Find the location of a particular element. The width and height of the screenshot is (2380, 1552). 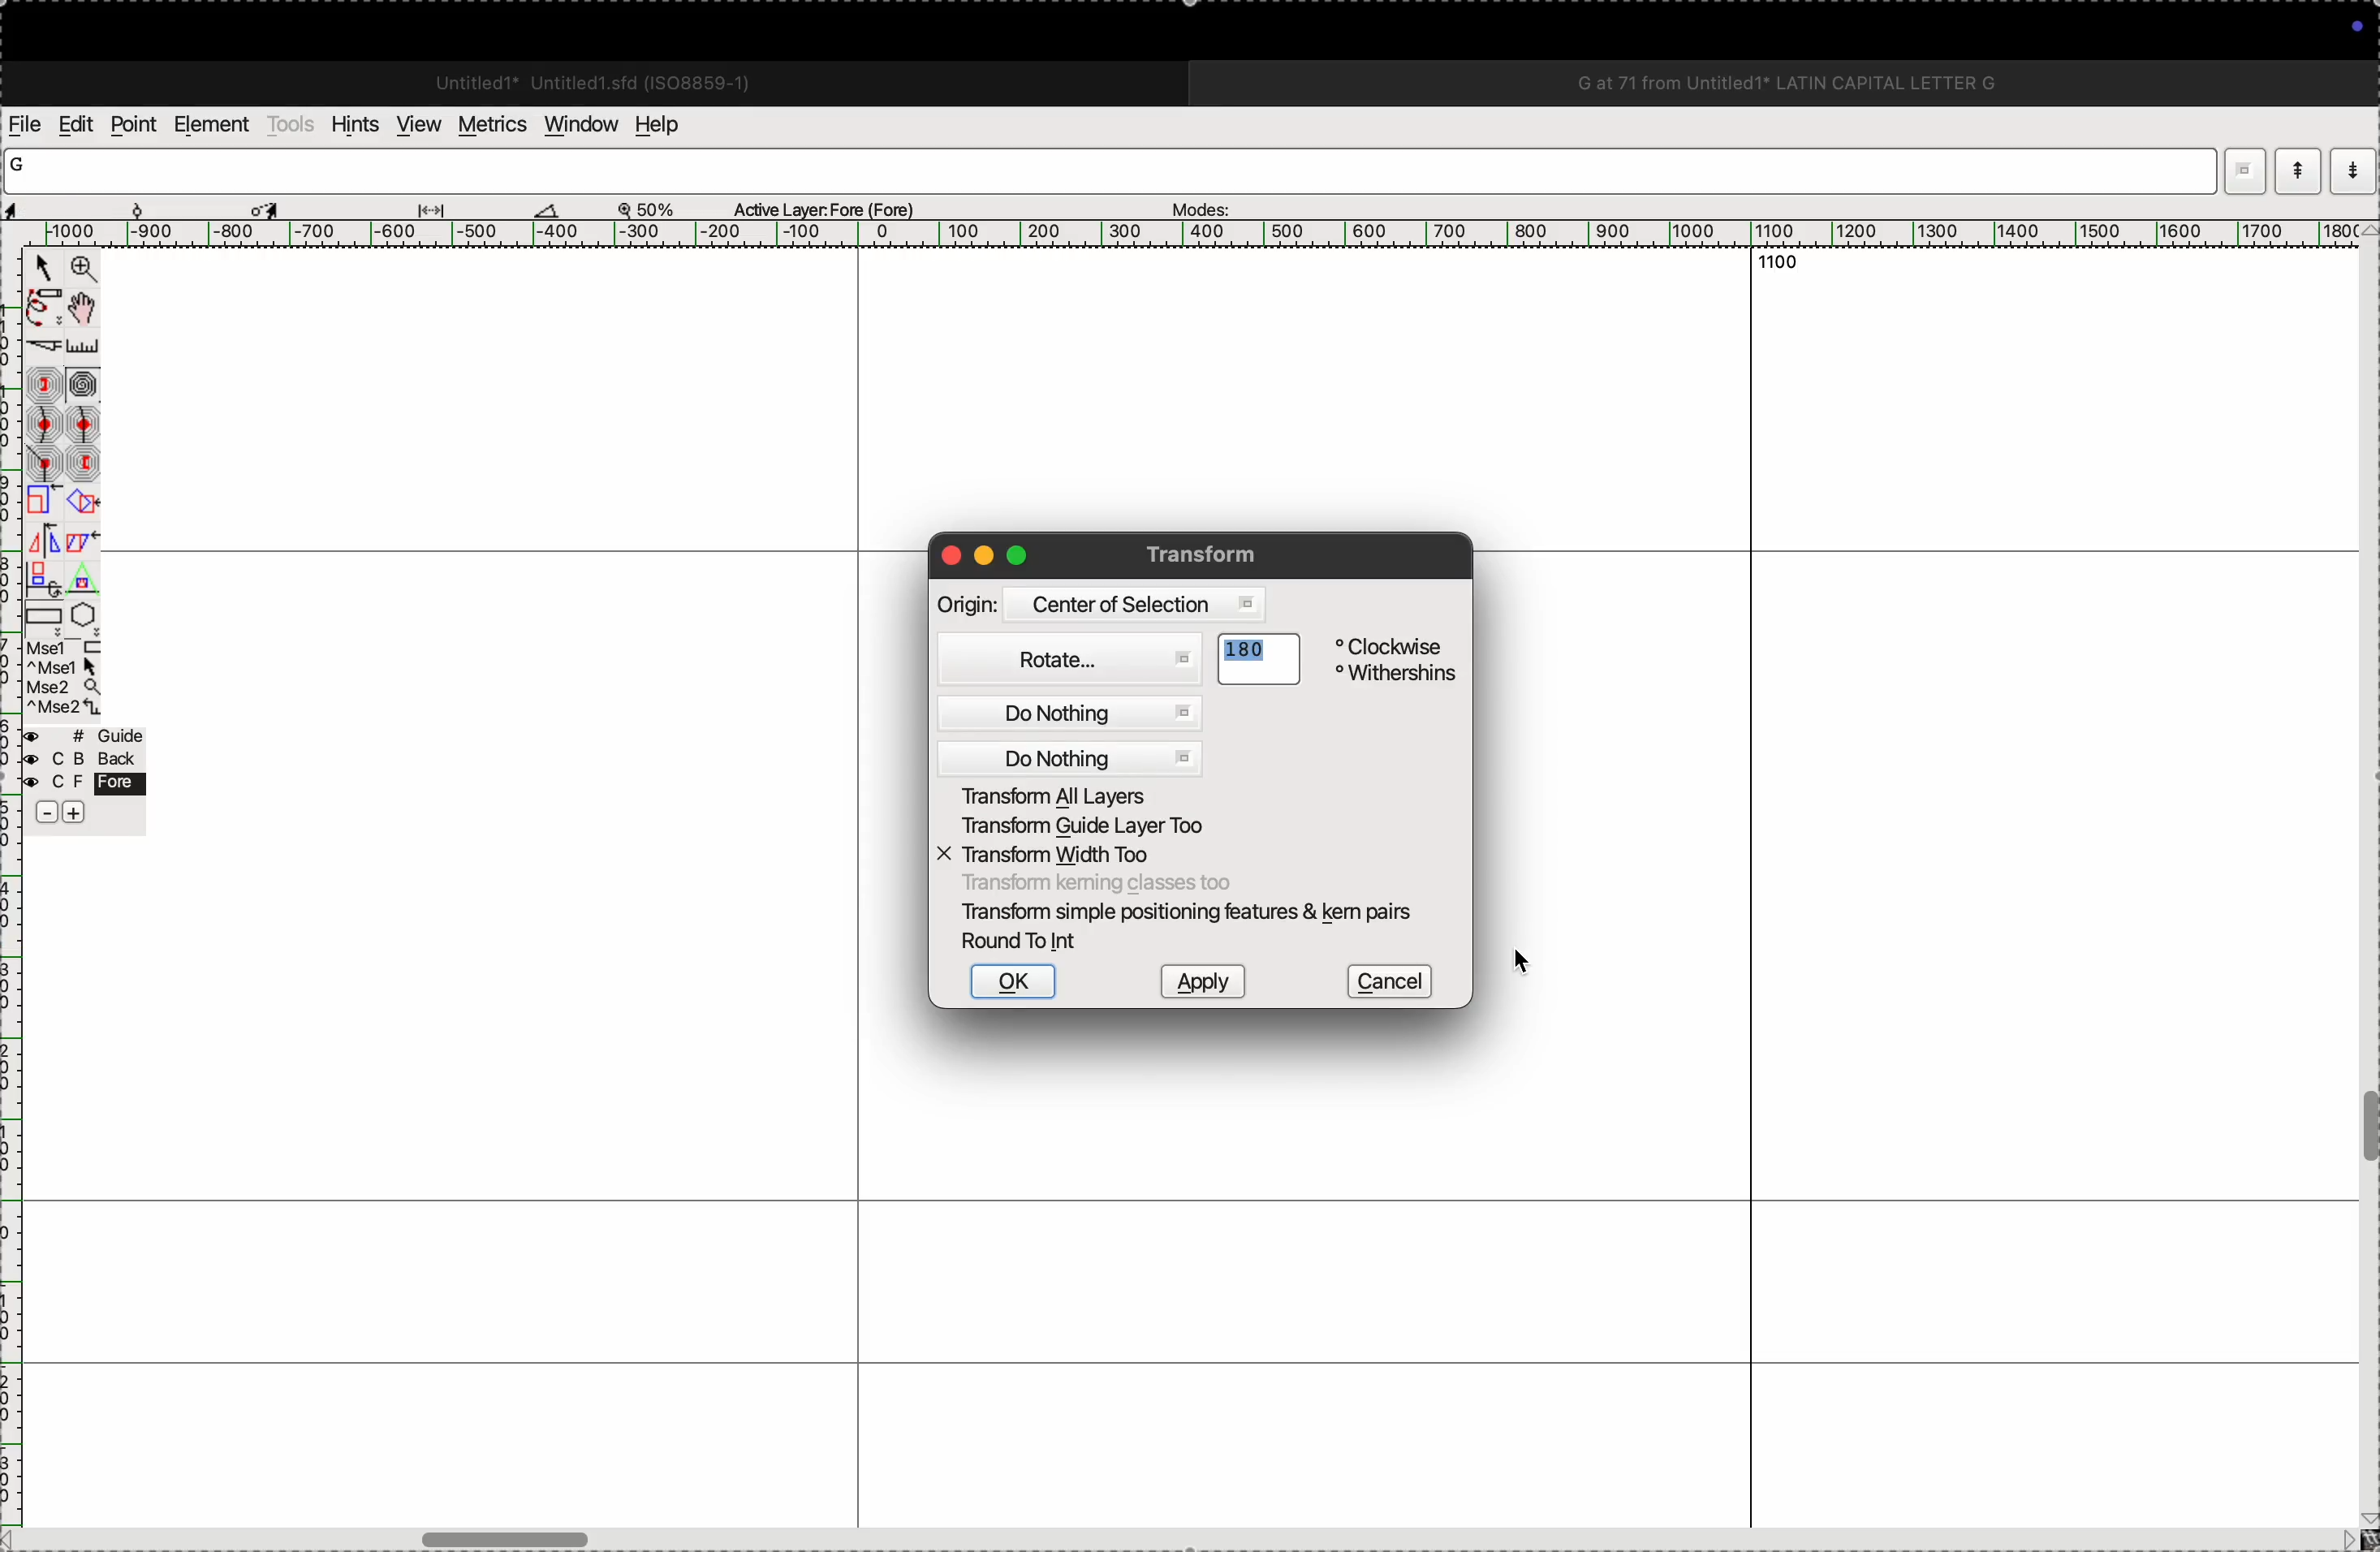

1100 is located at coordinates (1783, 267).